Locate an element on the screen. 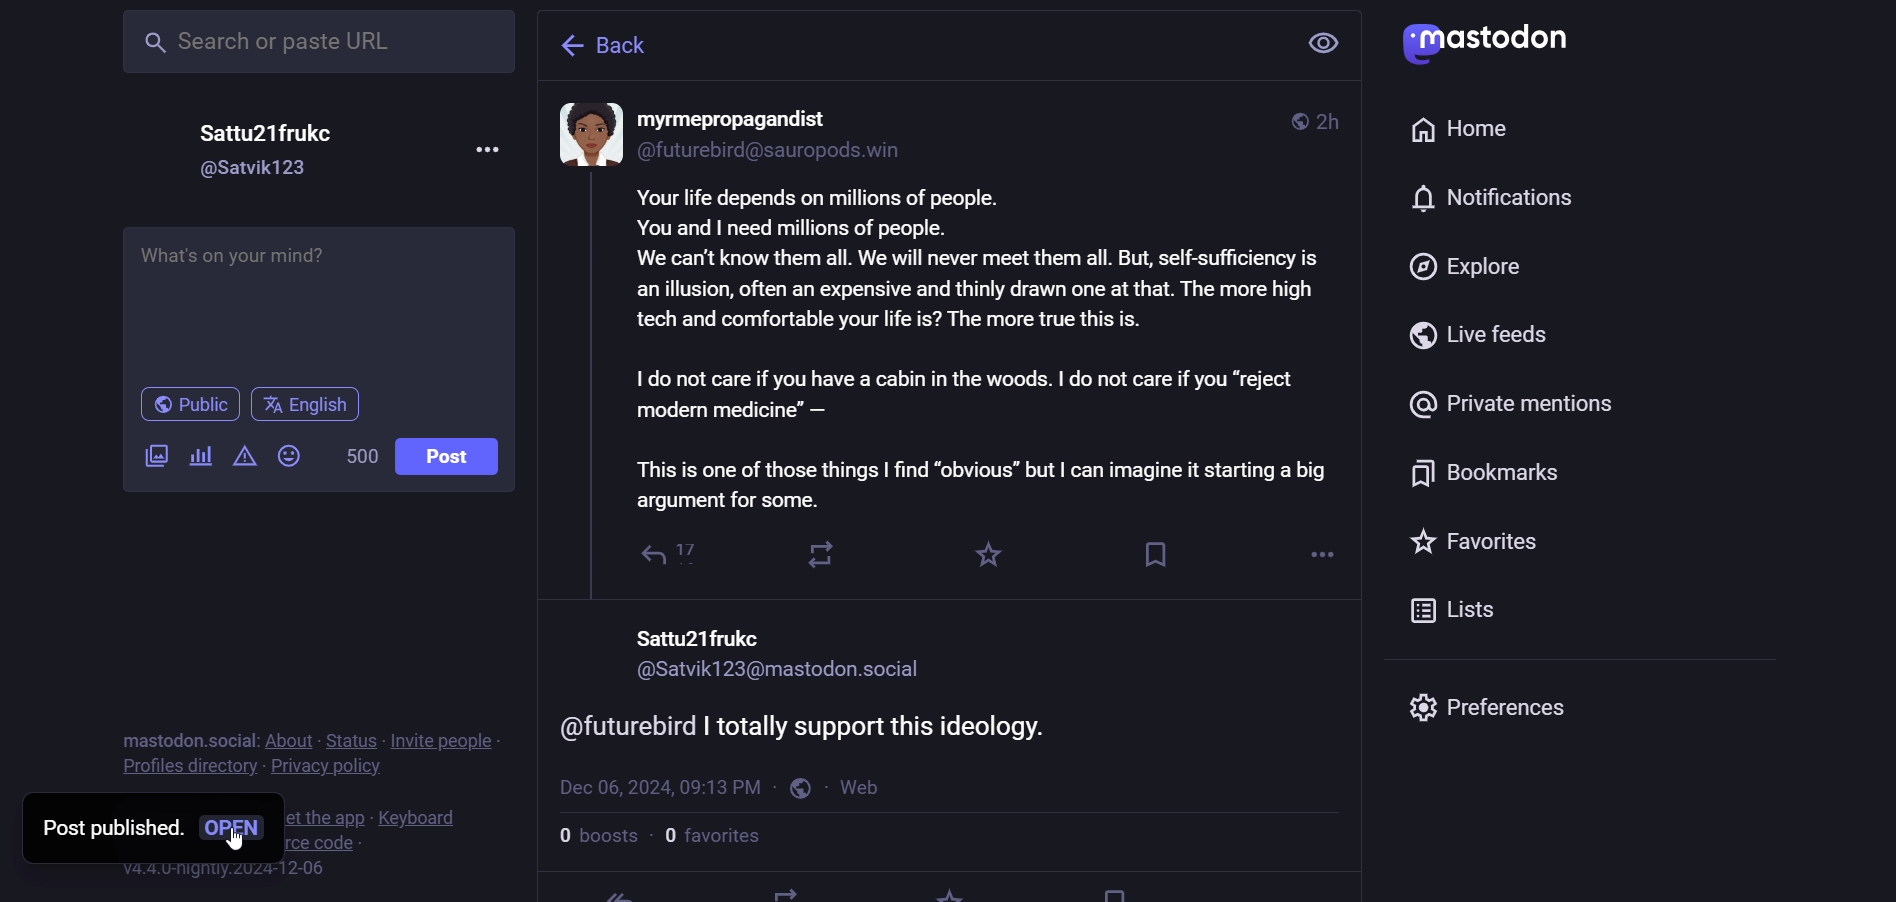 The image size is (1896, 902). version is located at coordinates (230, 869).